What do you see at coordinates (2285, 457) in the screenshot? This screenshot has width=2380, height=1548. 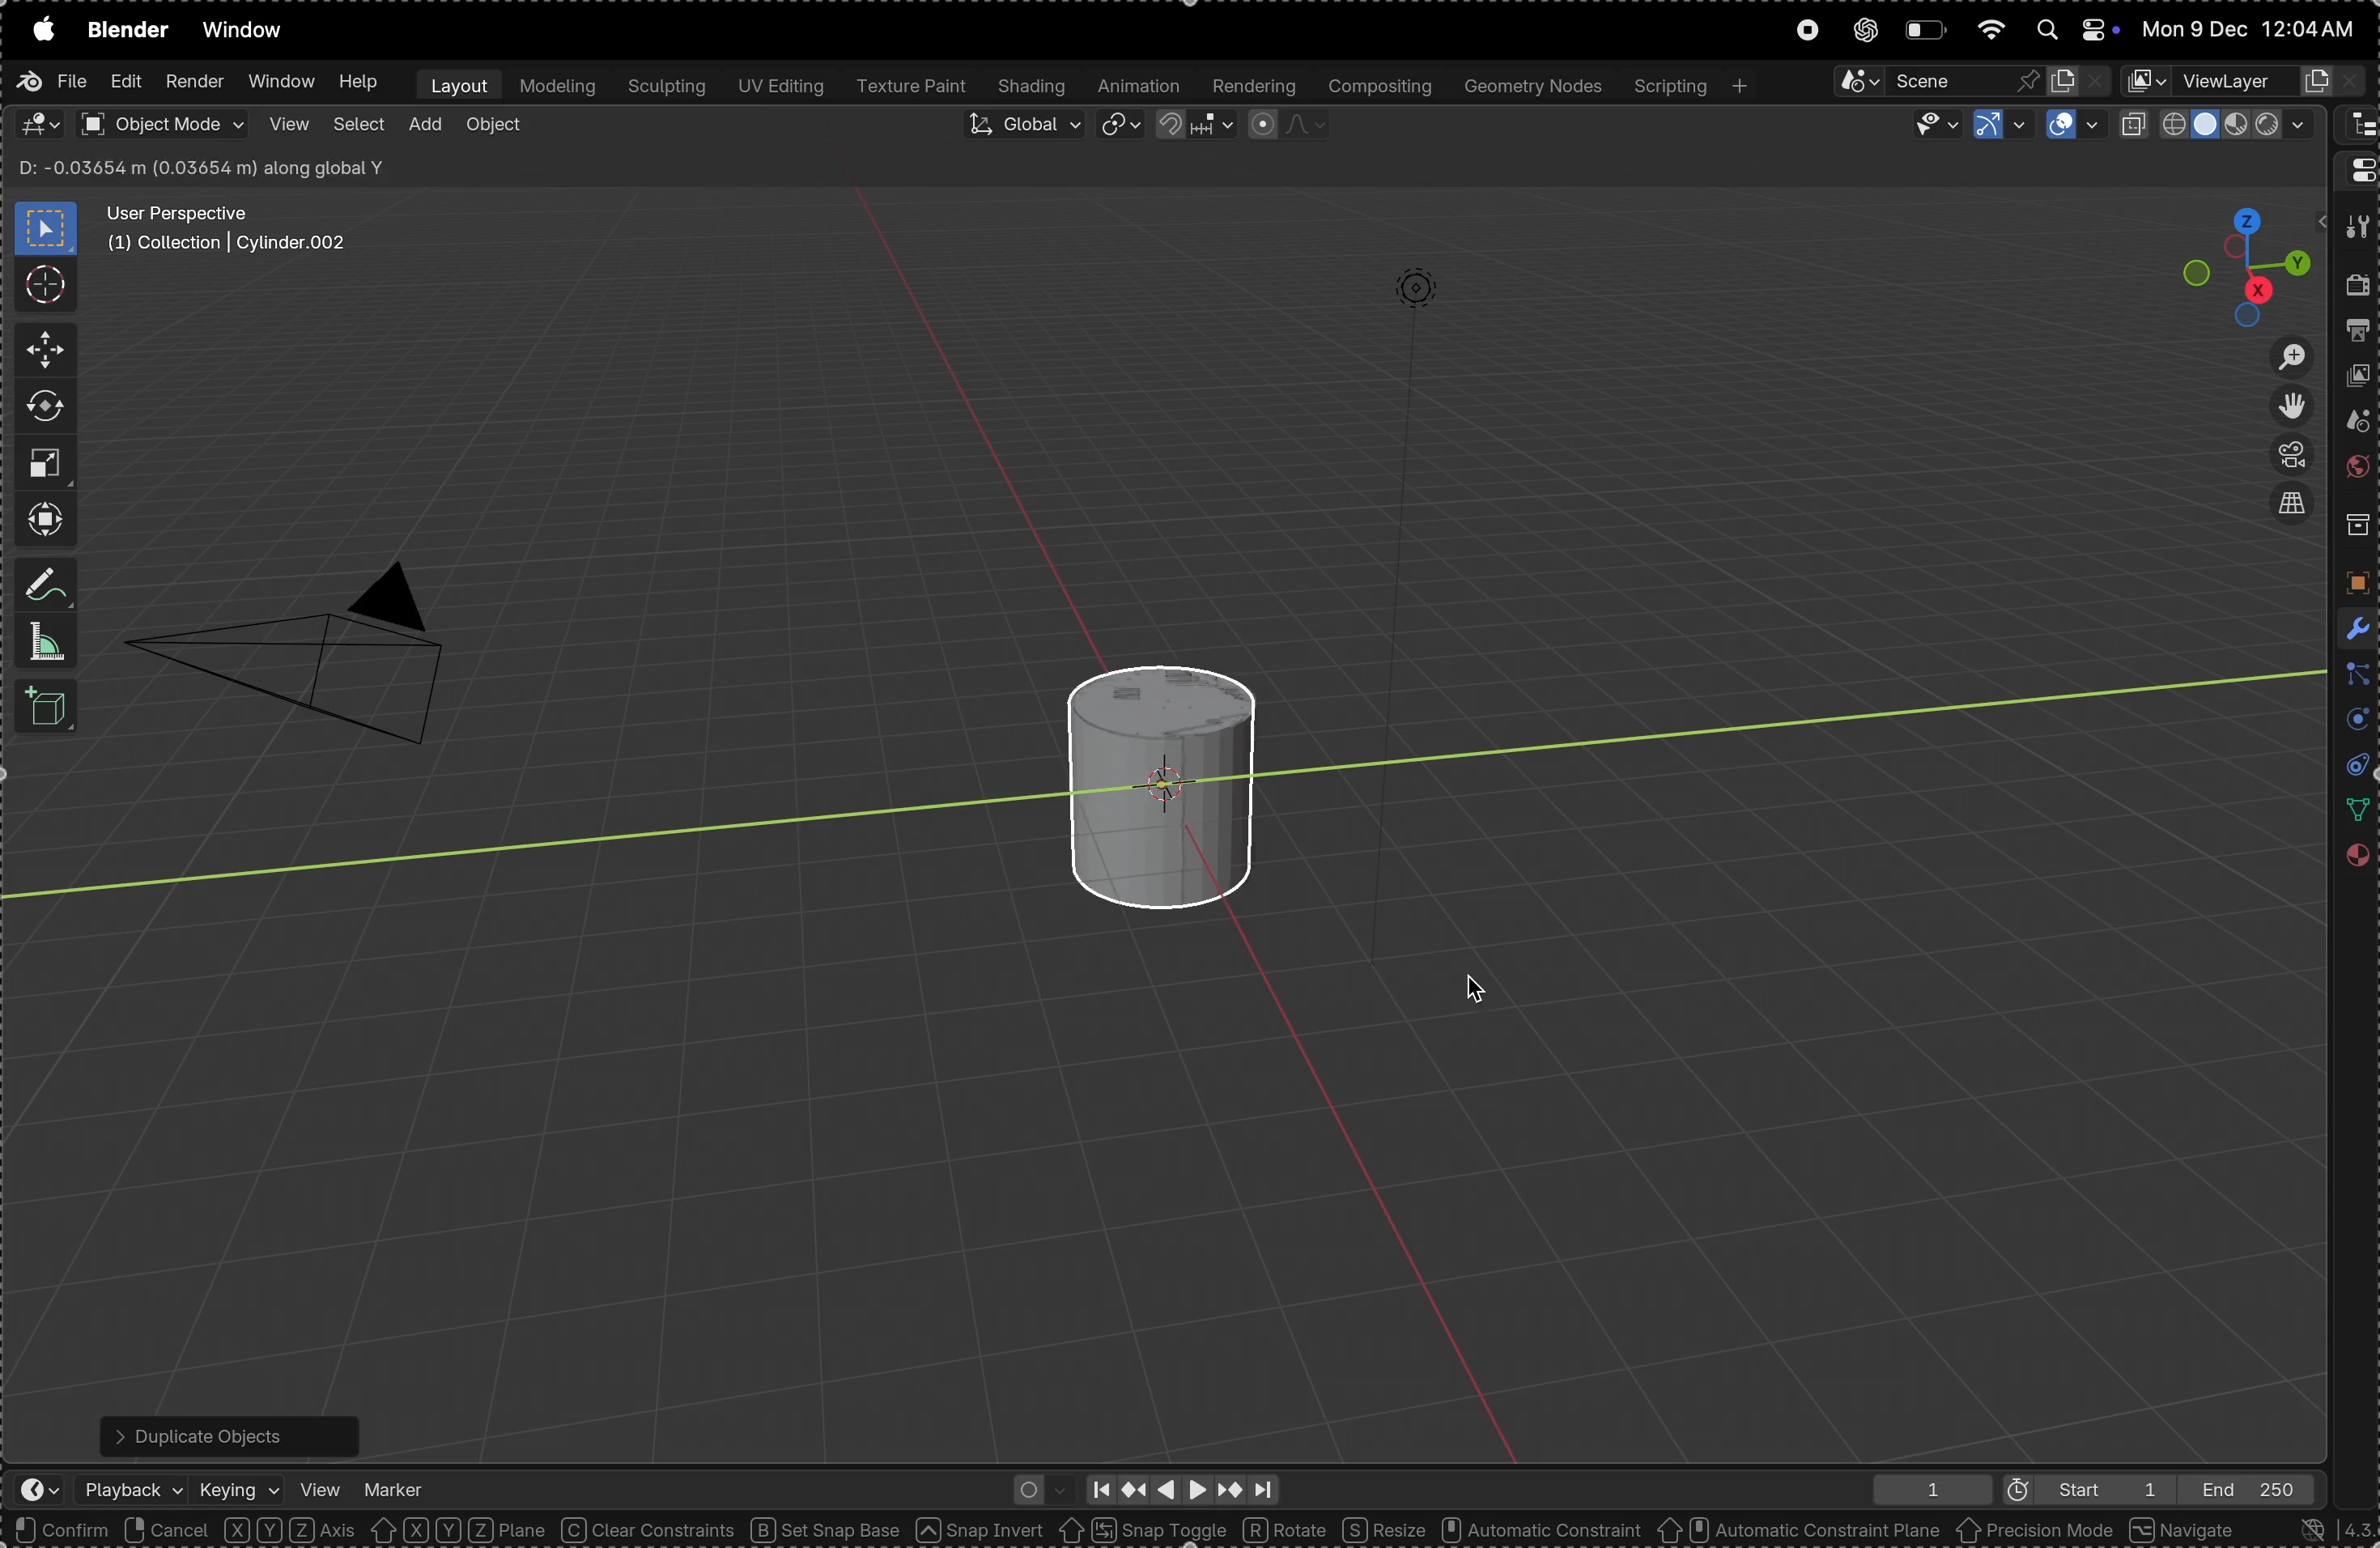 I see `toggle camera view` at bounding box center [2285, 457].